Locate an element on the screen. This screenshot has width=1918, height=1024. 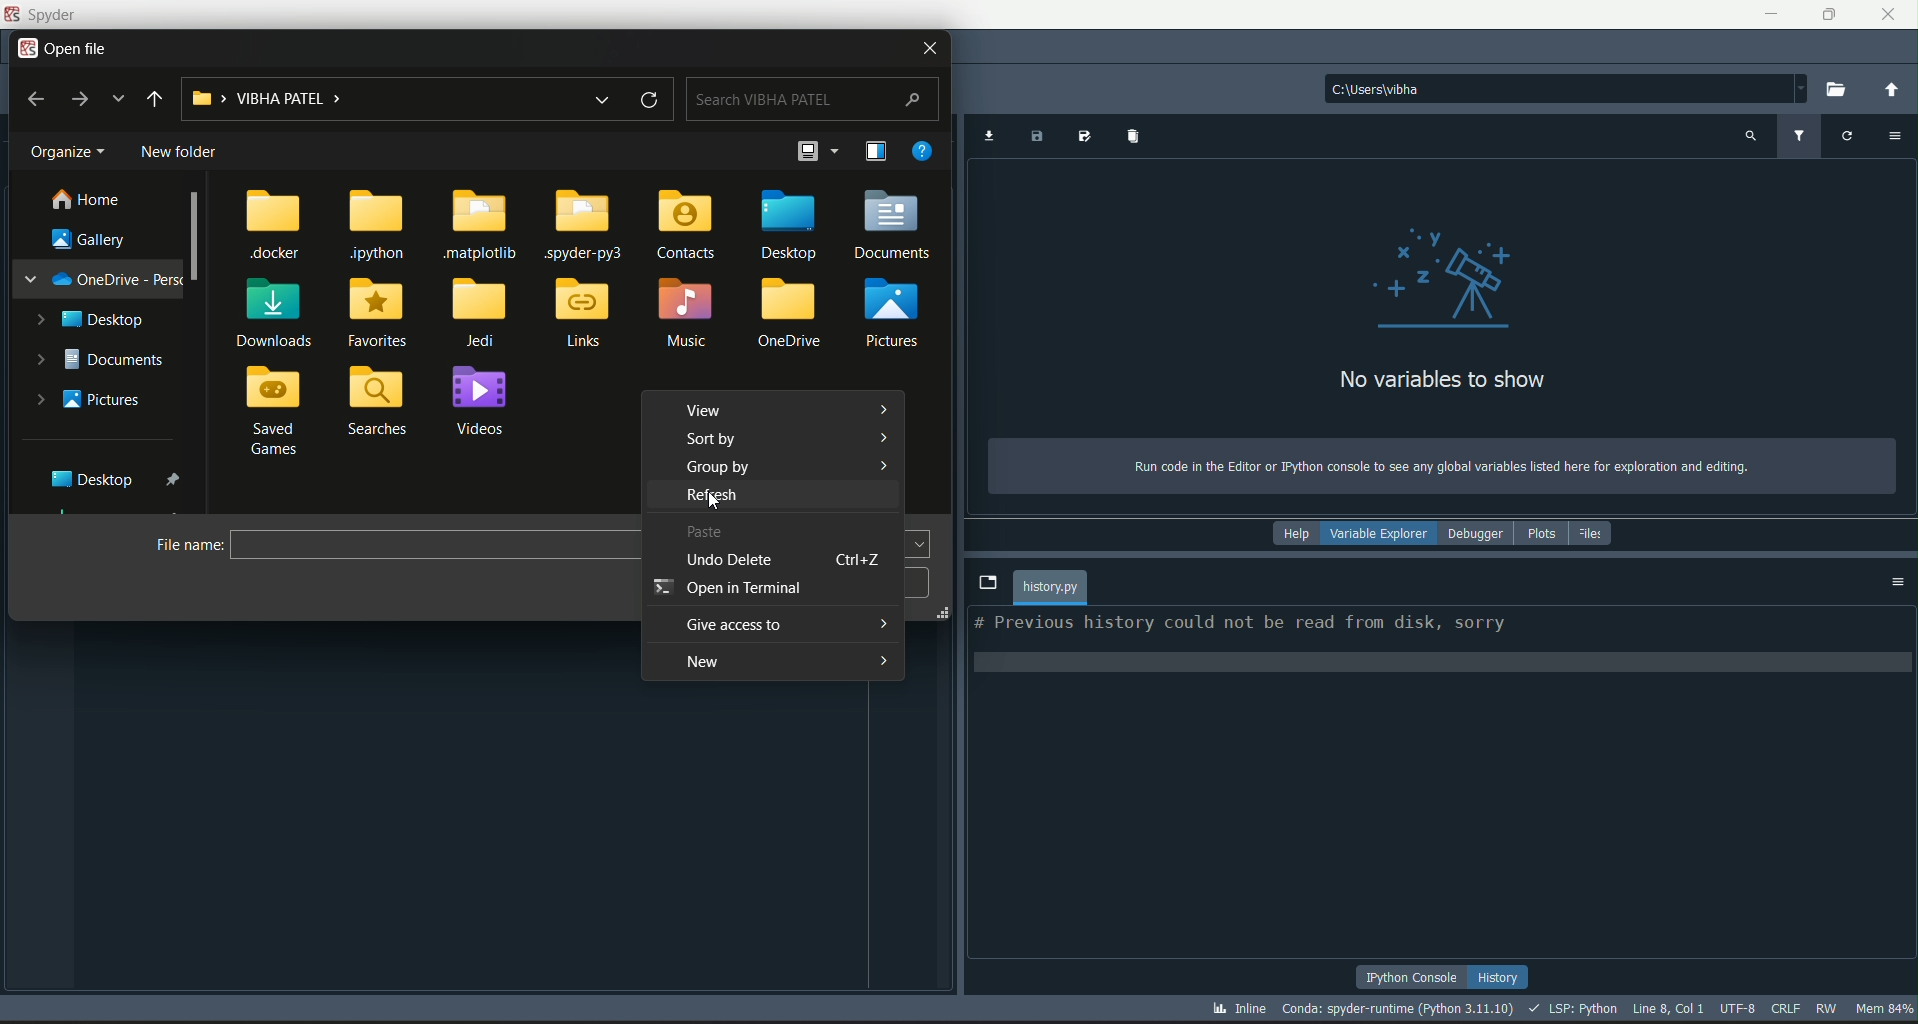
one drive is located at coordinates (104, 279).